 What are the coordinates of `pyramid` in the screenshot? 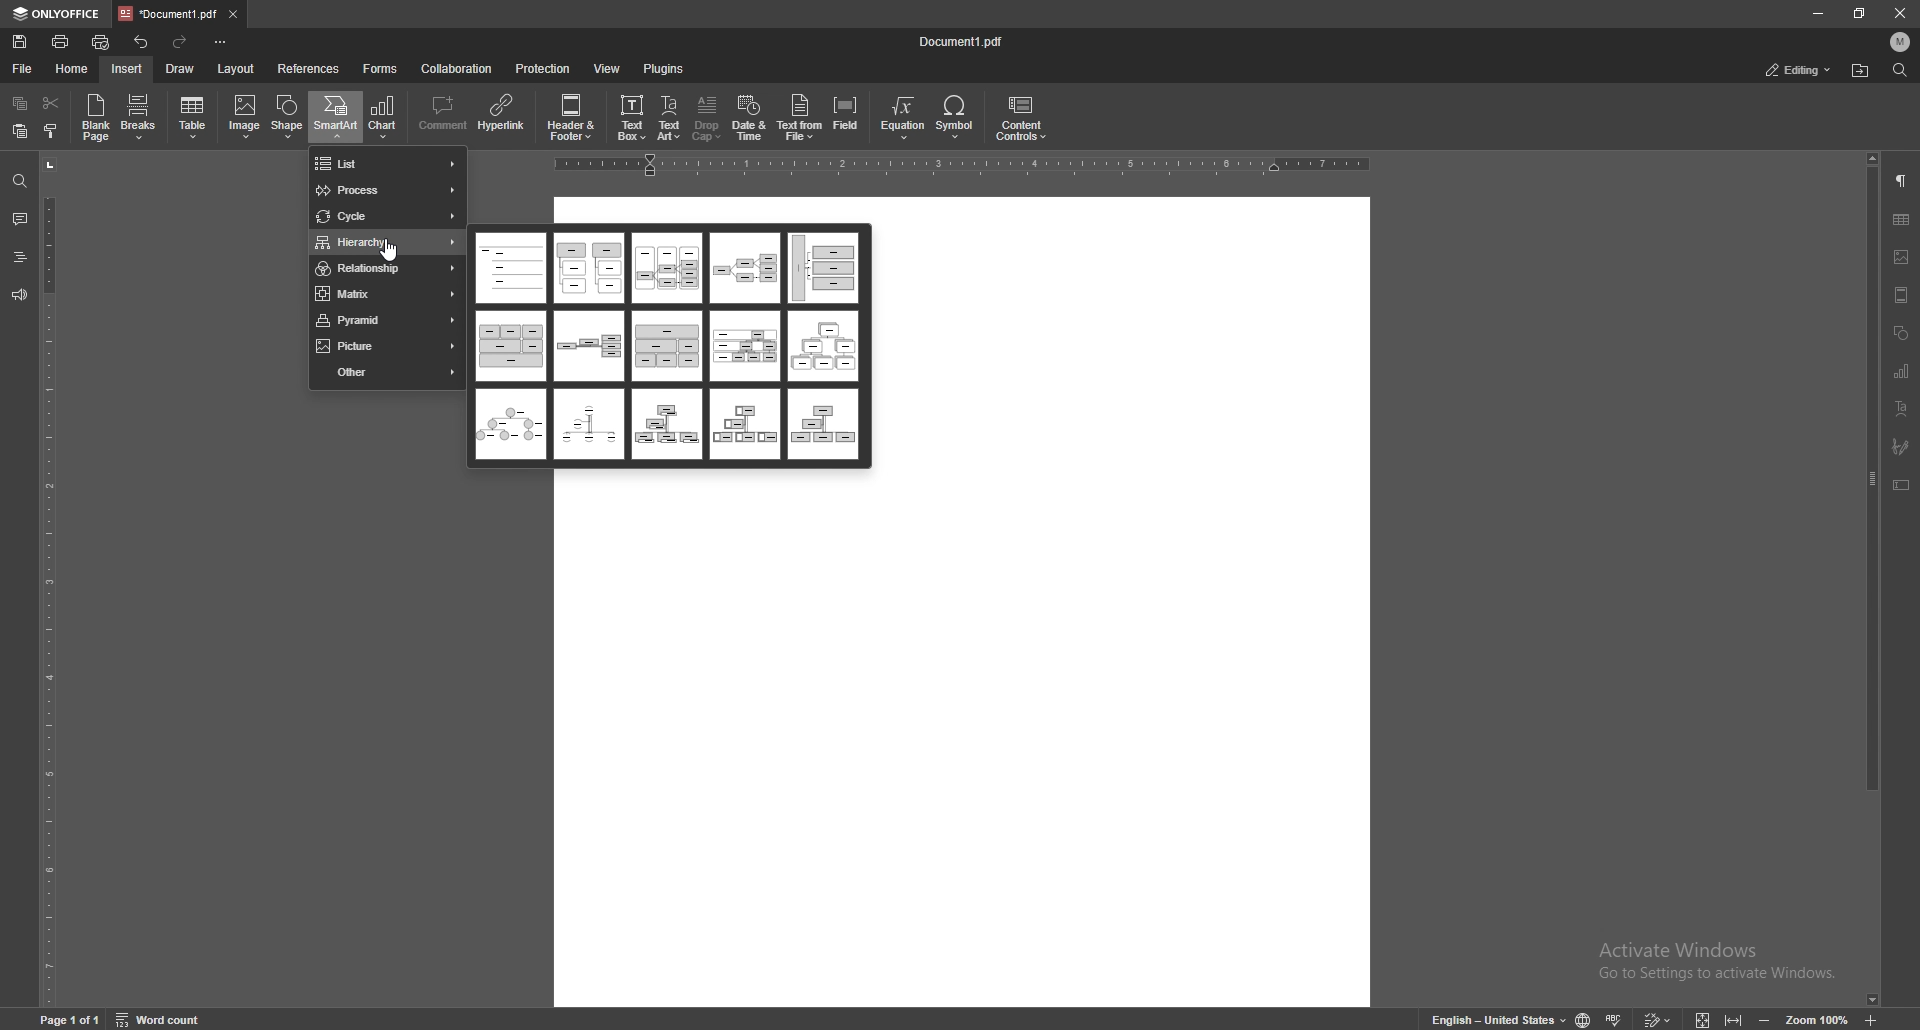 It's located at (384, 320).